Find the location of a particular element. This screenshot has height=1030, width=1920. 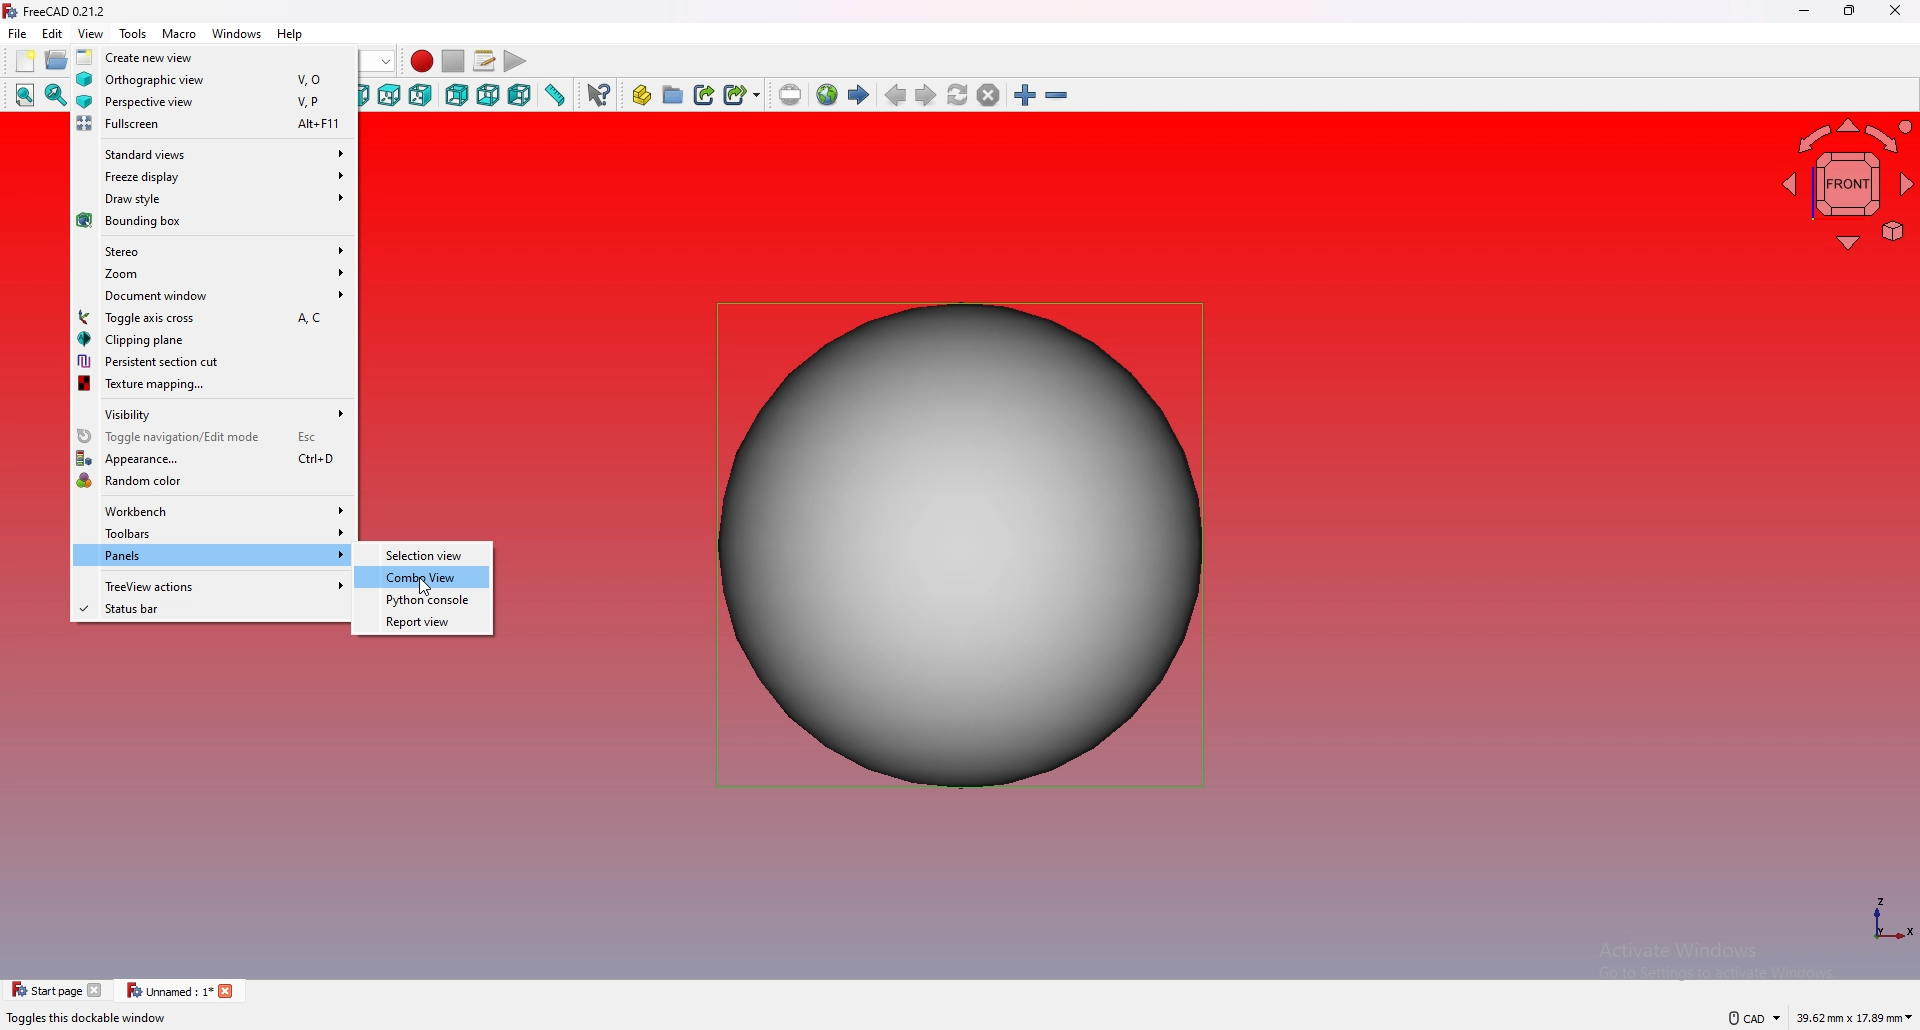

whats this is located at coordinates (600, 94).